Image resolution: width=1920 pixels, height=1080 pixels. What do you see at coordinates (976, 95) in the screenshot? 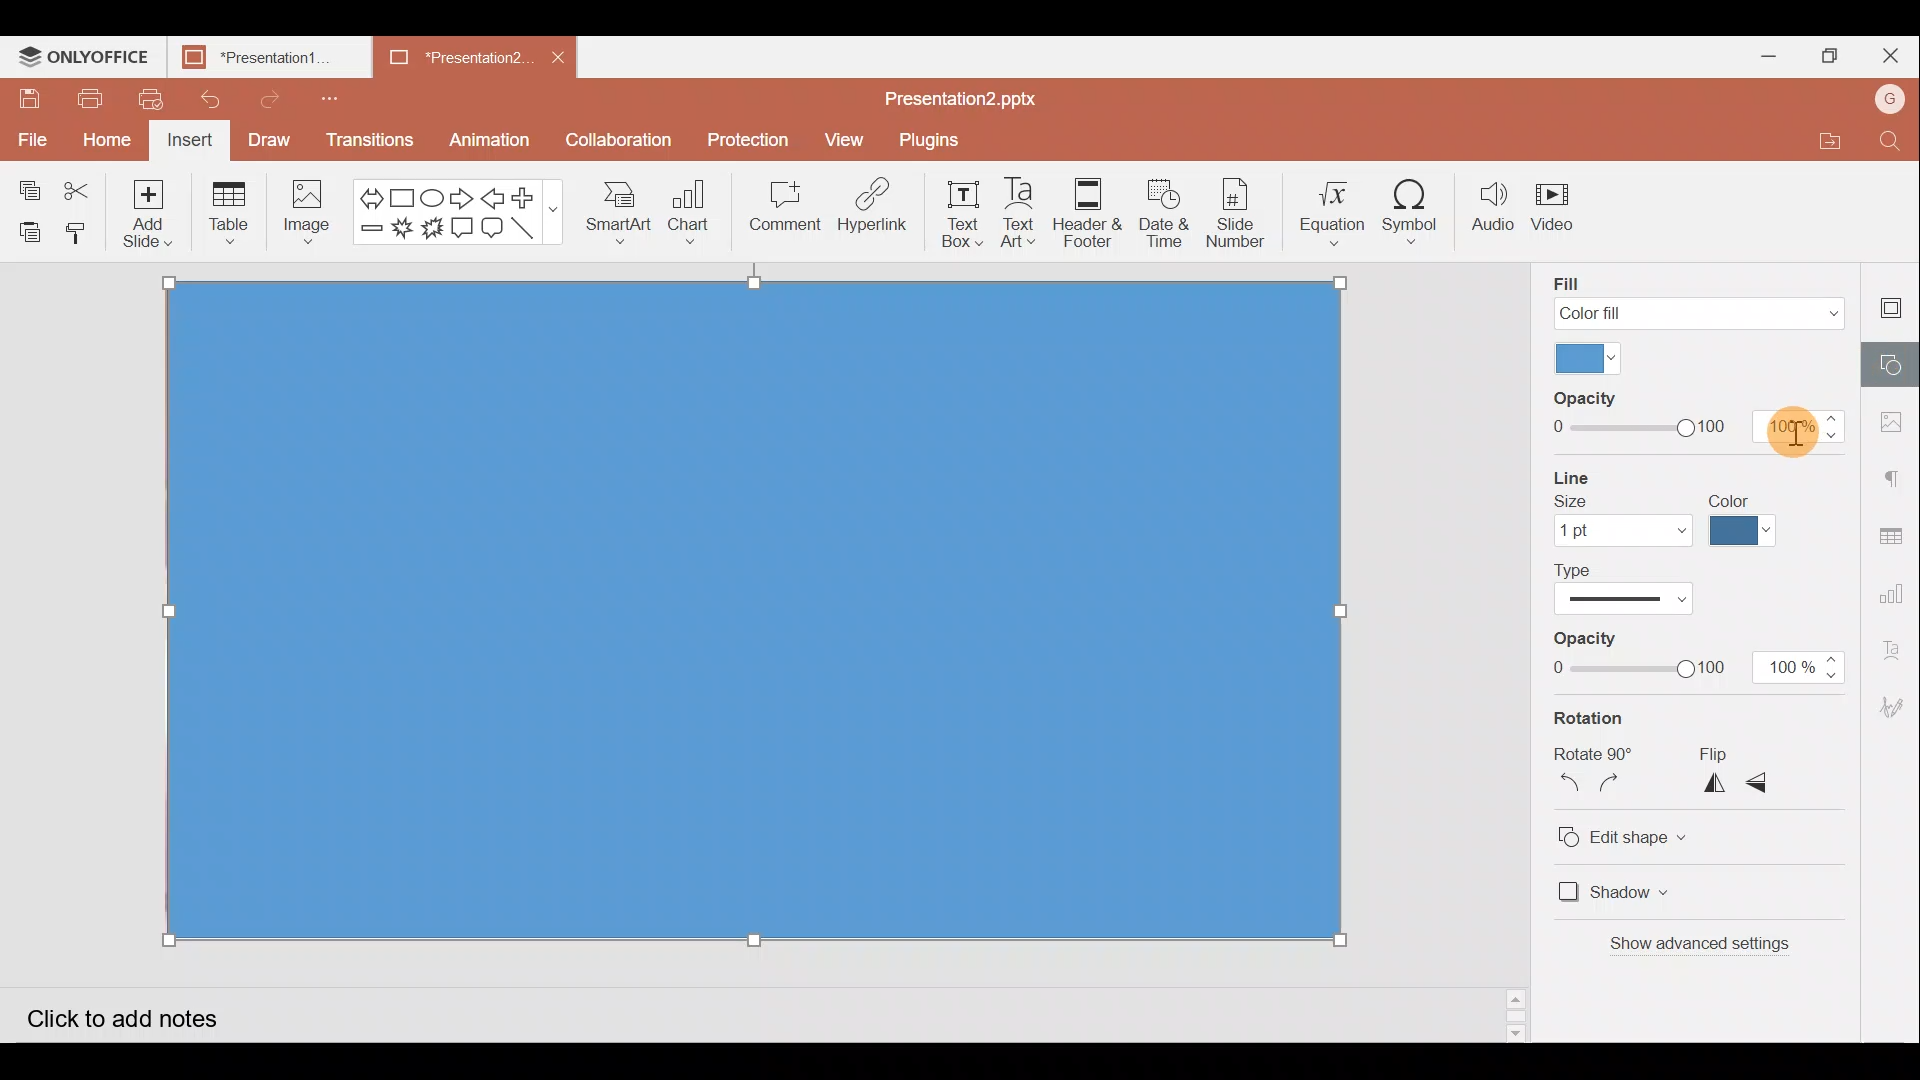
I see `Presentation2.pptx` at bounding box center [976, 95].